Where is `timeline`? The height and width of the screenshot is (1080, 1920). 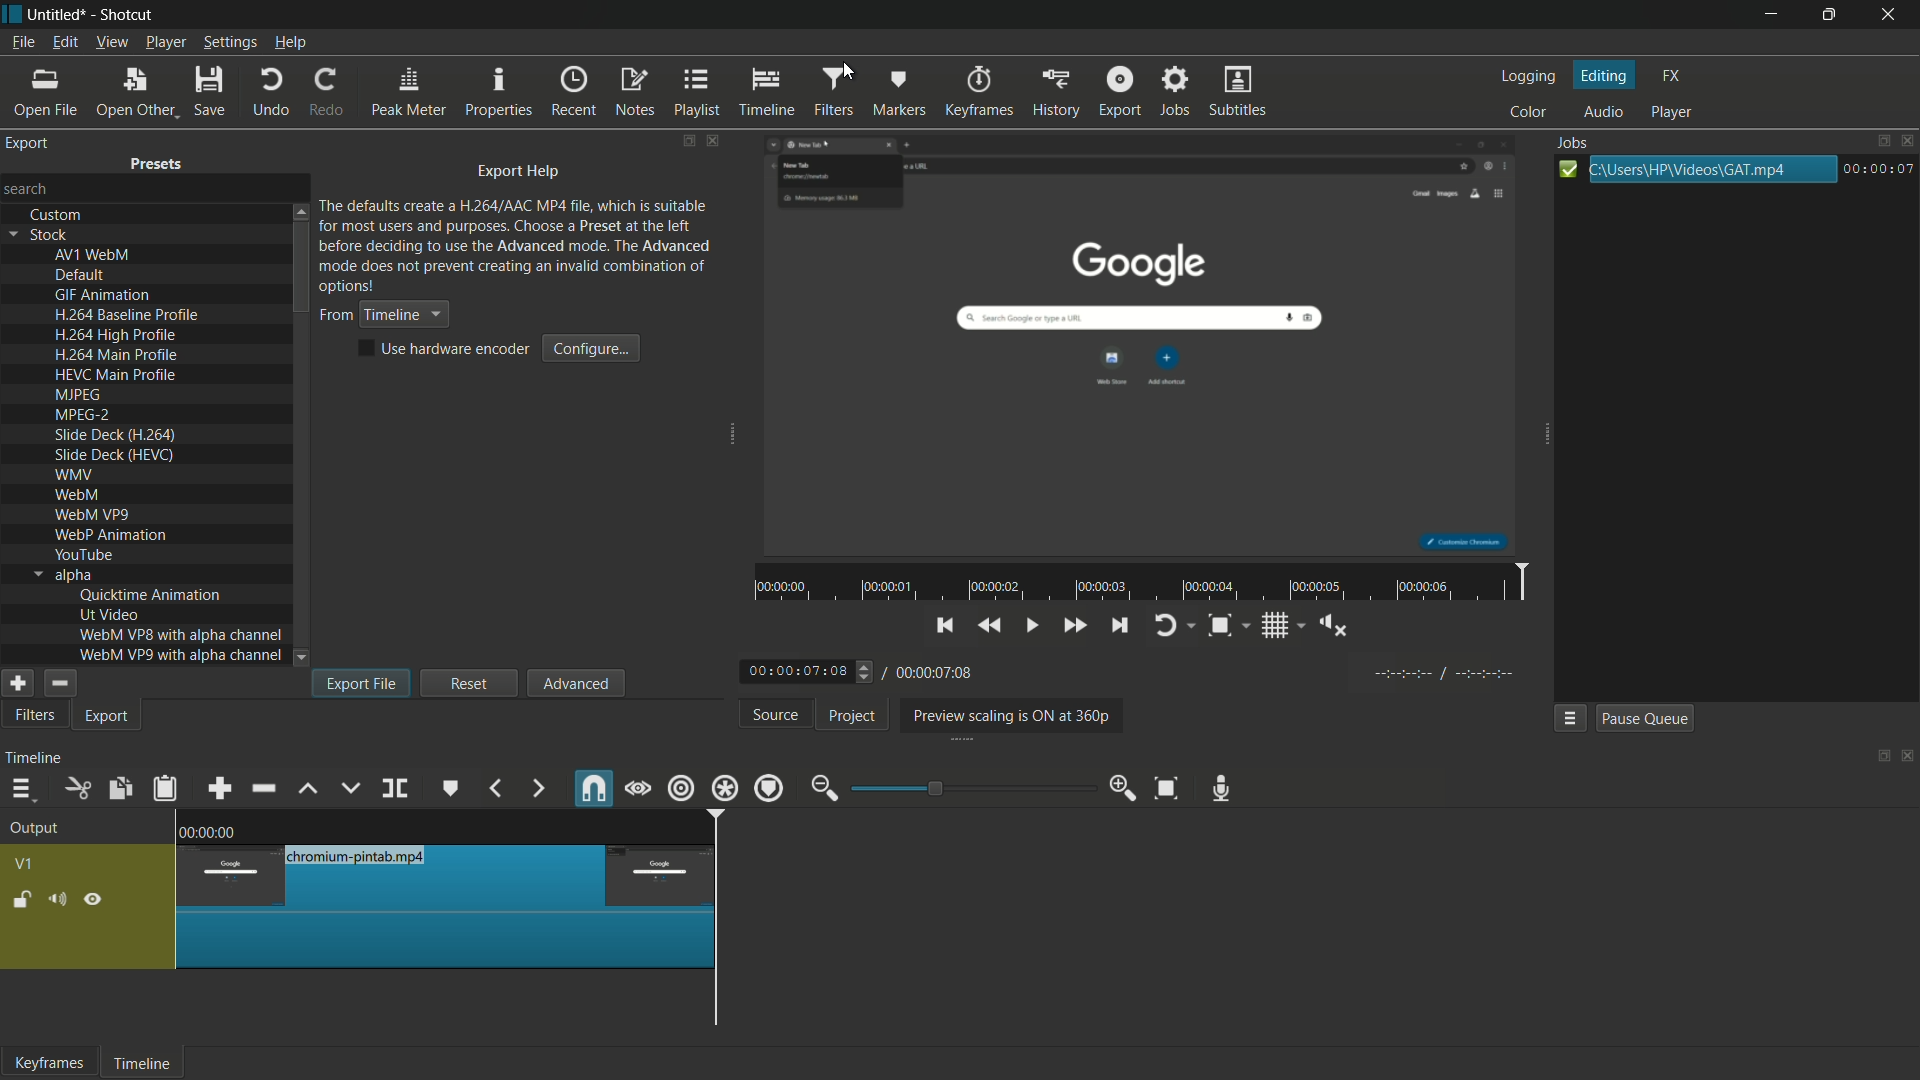
timeline is located at coordinates (139, 1065).